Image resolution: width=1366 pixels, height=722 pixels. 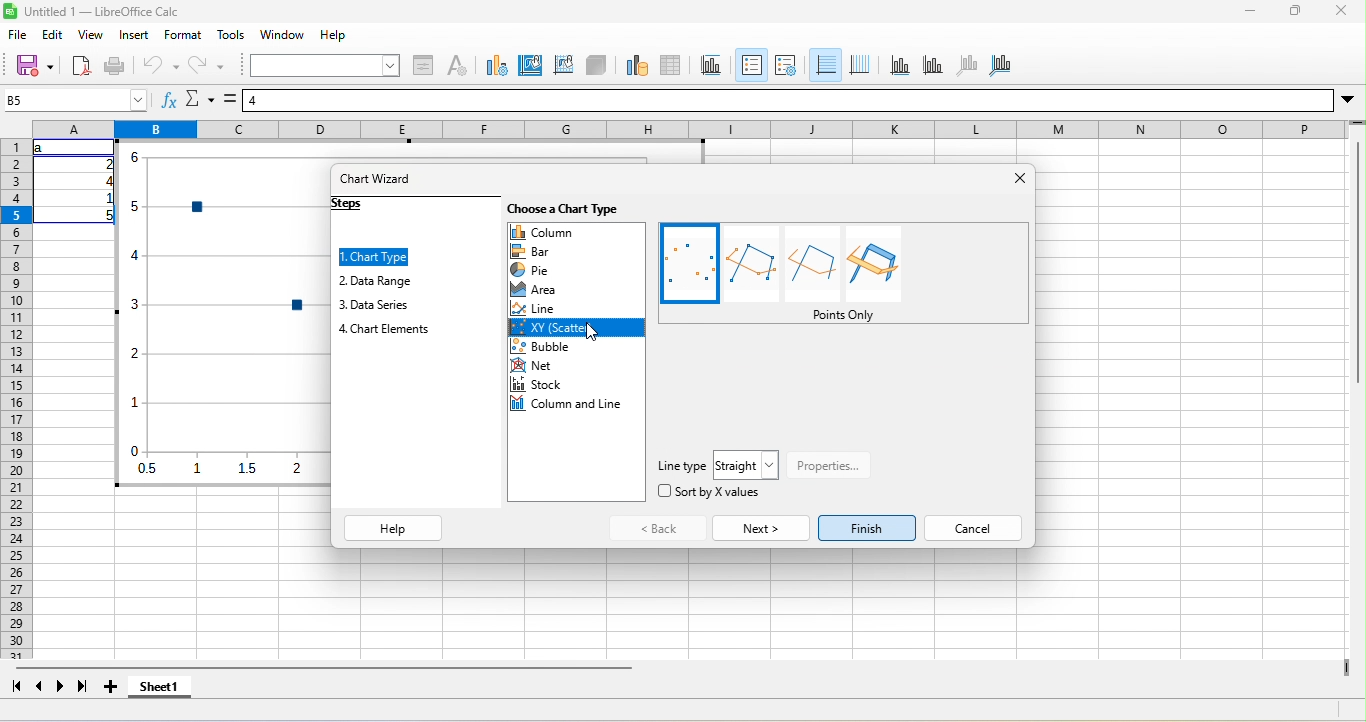 What do you see at coordinates (333, 35) in the screenshot?
I see `help` at bounding box center [333, 35].